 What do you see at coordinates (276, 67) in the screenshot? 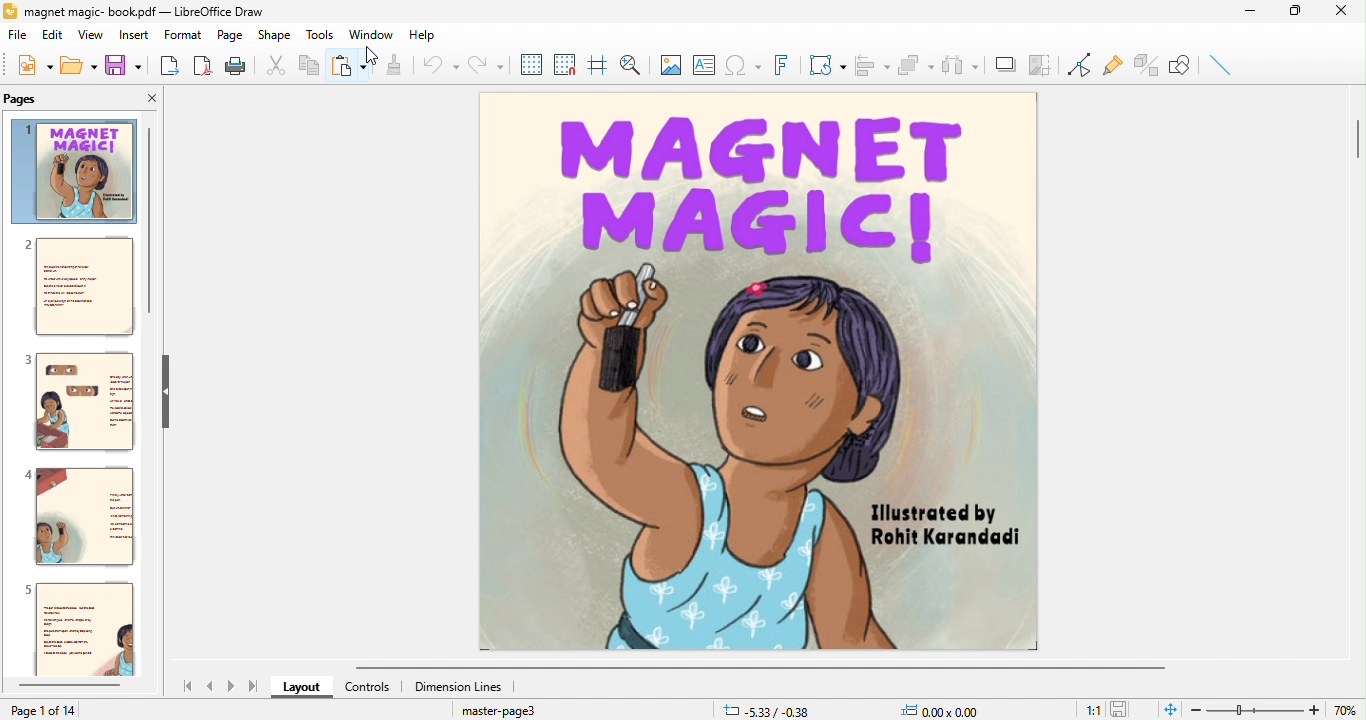
I see `cut` at bounding box center [276, 67].